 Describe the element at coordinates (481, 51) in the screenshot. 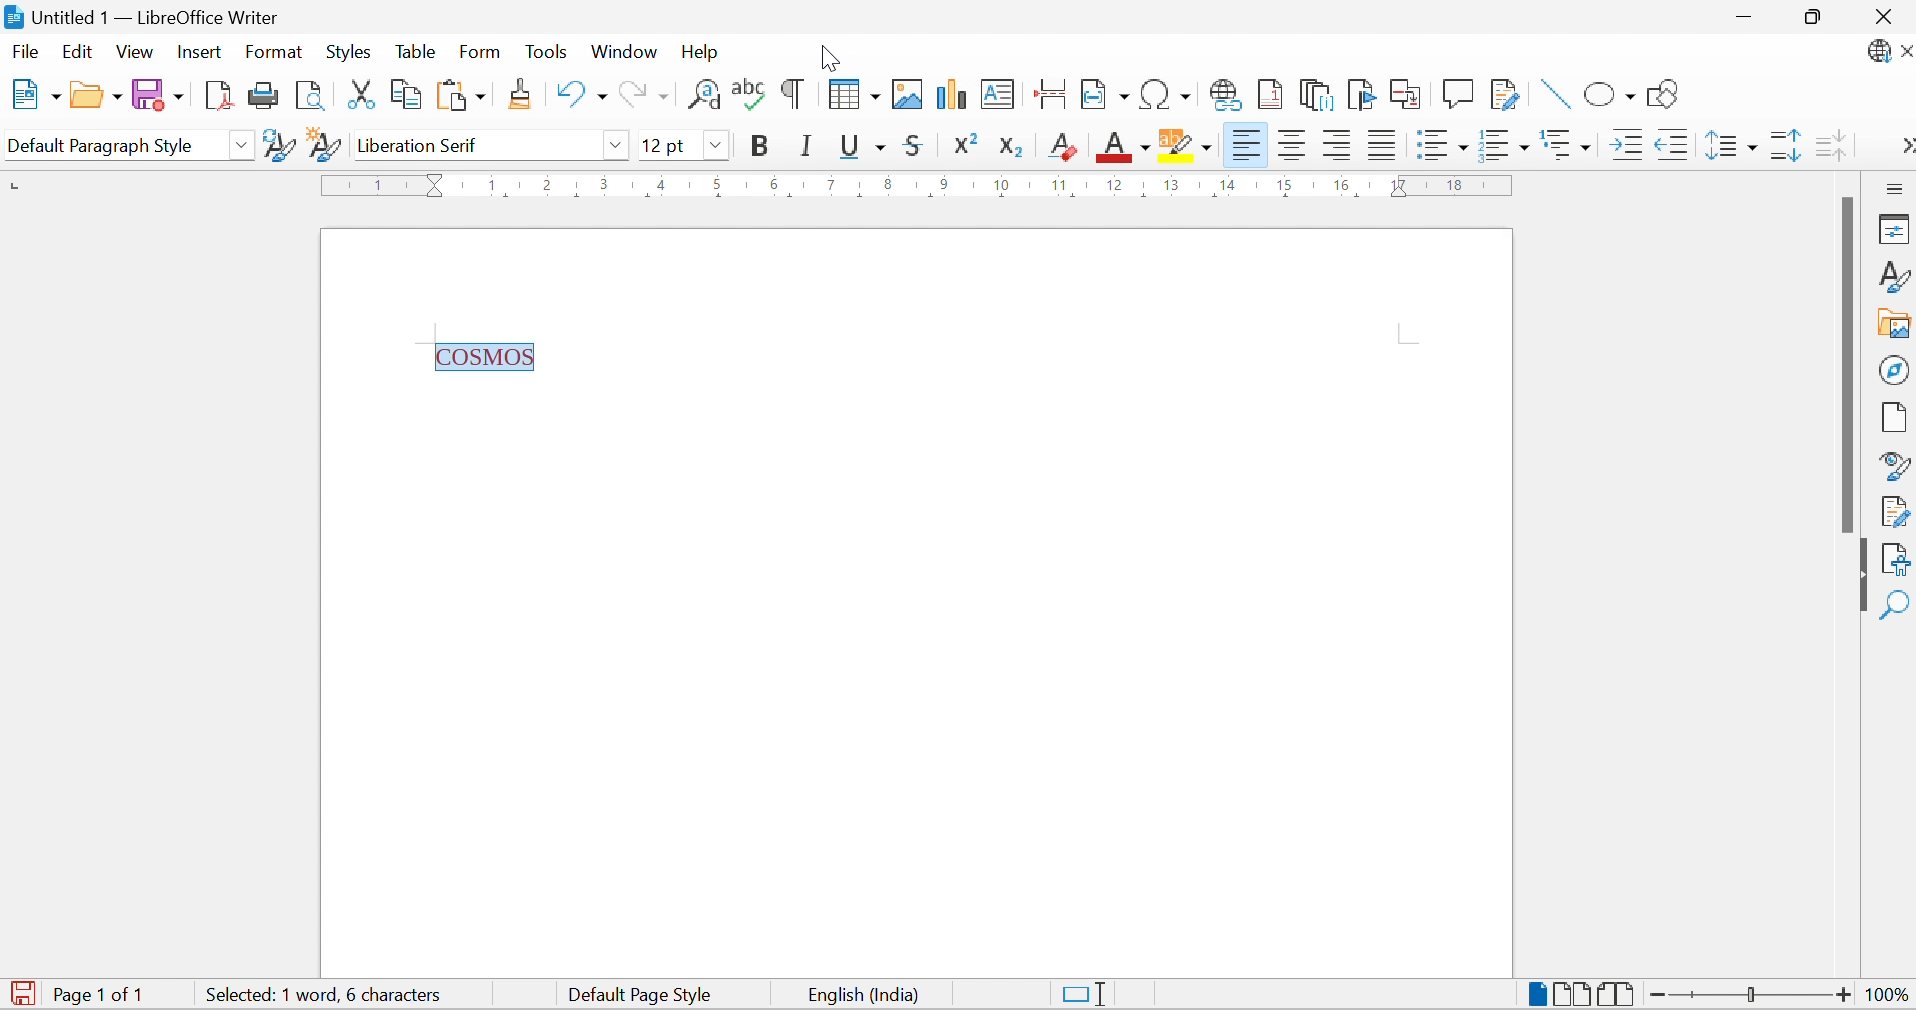

I see `Form` at that location.